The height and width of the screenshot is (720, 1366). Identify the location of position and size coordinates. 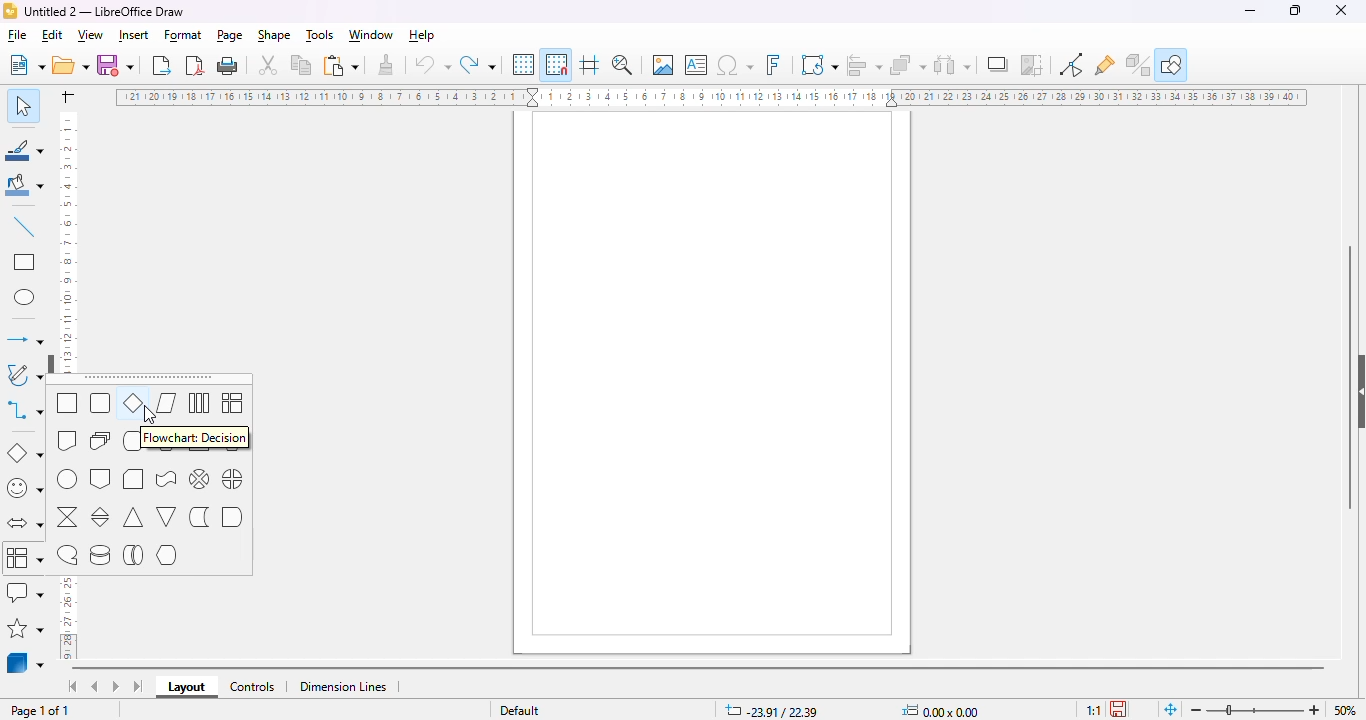
(772, 709).